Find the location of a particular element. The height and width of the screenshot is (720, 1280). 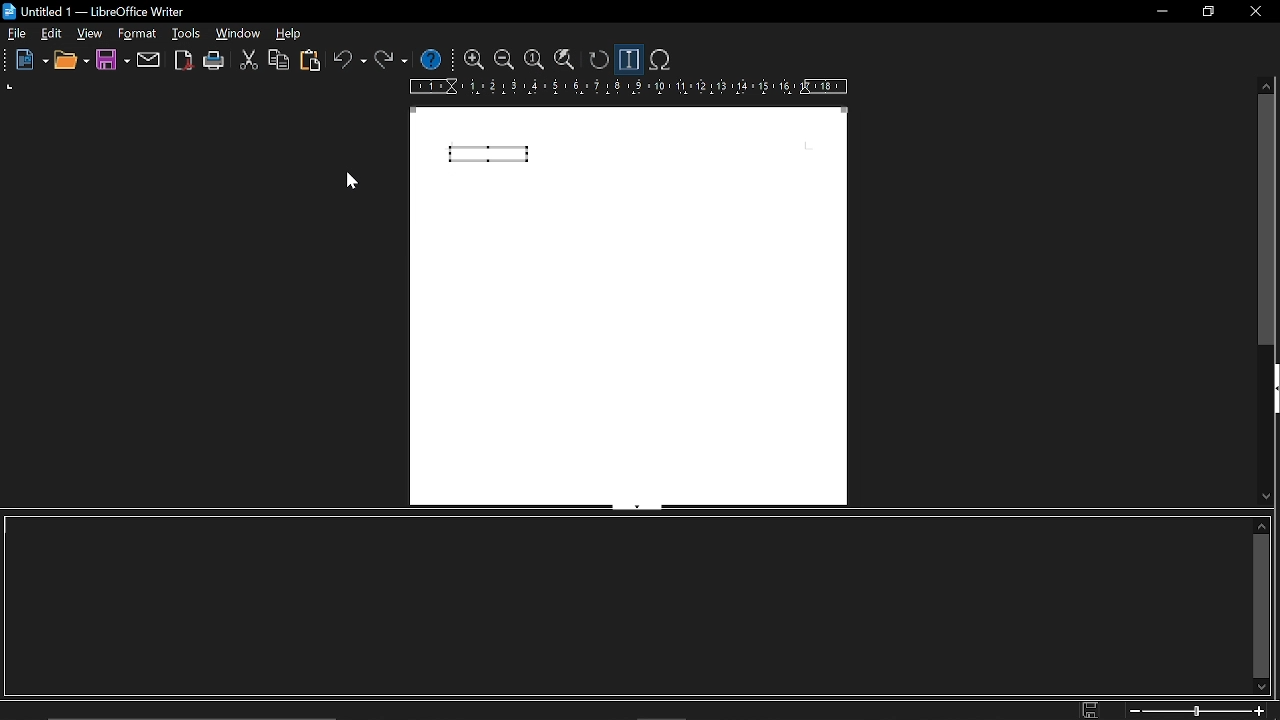

Untitled 1 - LibreOffice Writer is located at coordinates (118, 11).